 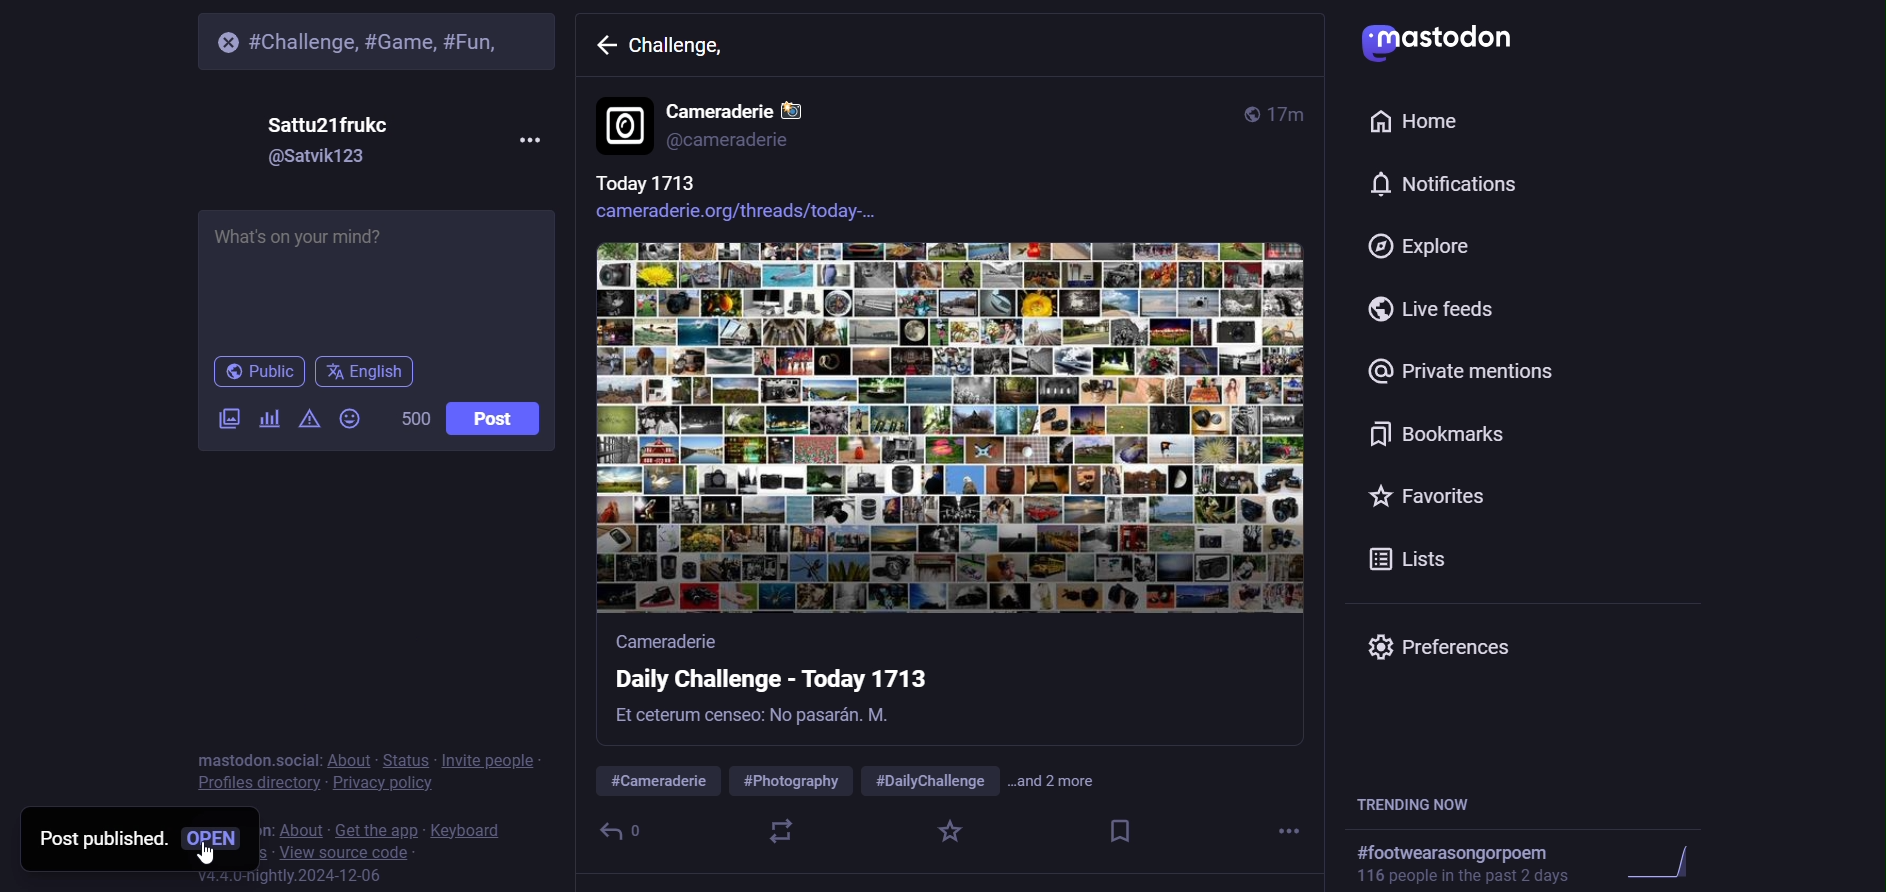 I want to click on Sattu21frukc, so click(x=332, y=122).